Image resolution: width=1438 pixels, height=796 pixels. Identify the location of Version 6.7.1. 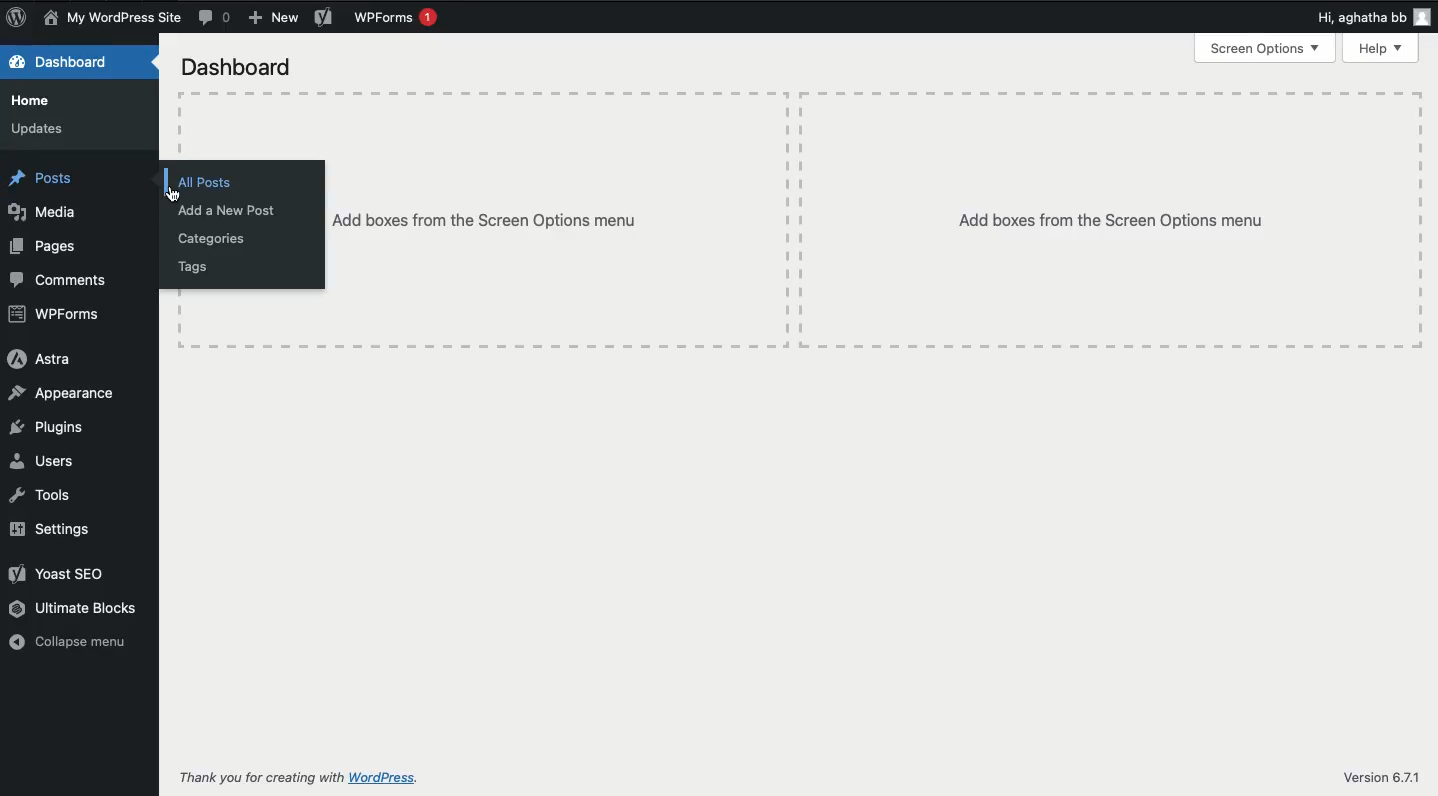
(1375, 776).